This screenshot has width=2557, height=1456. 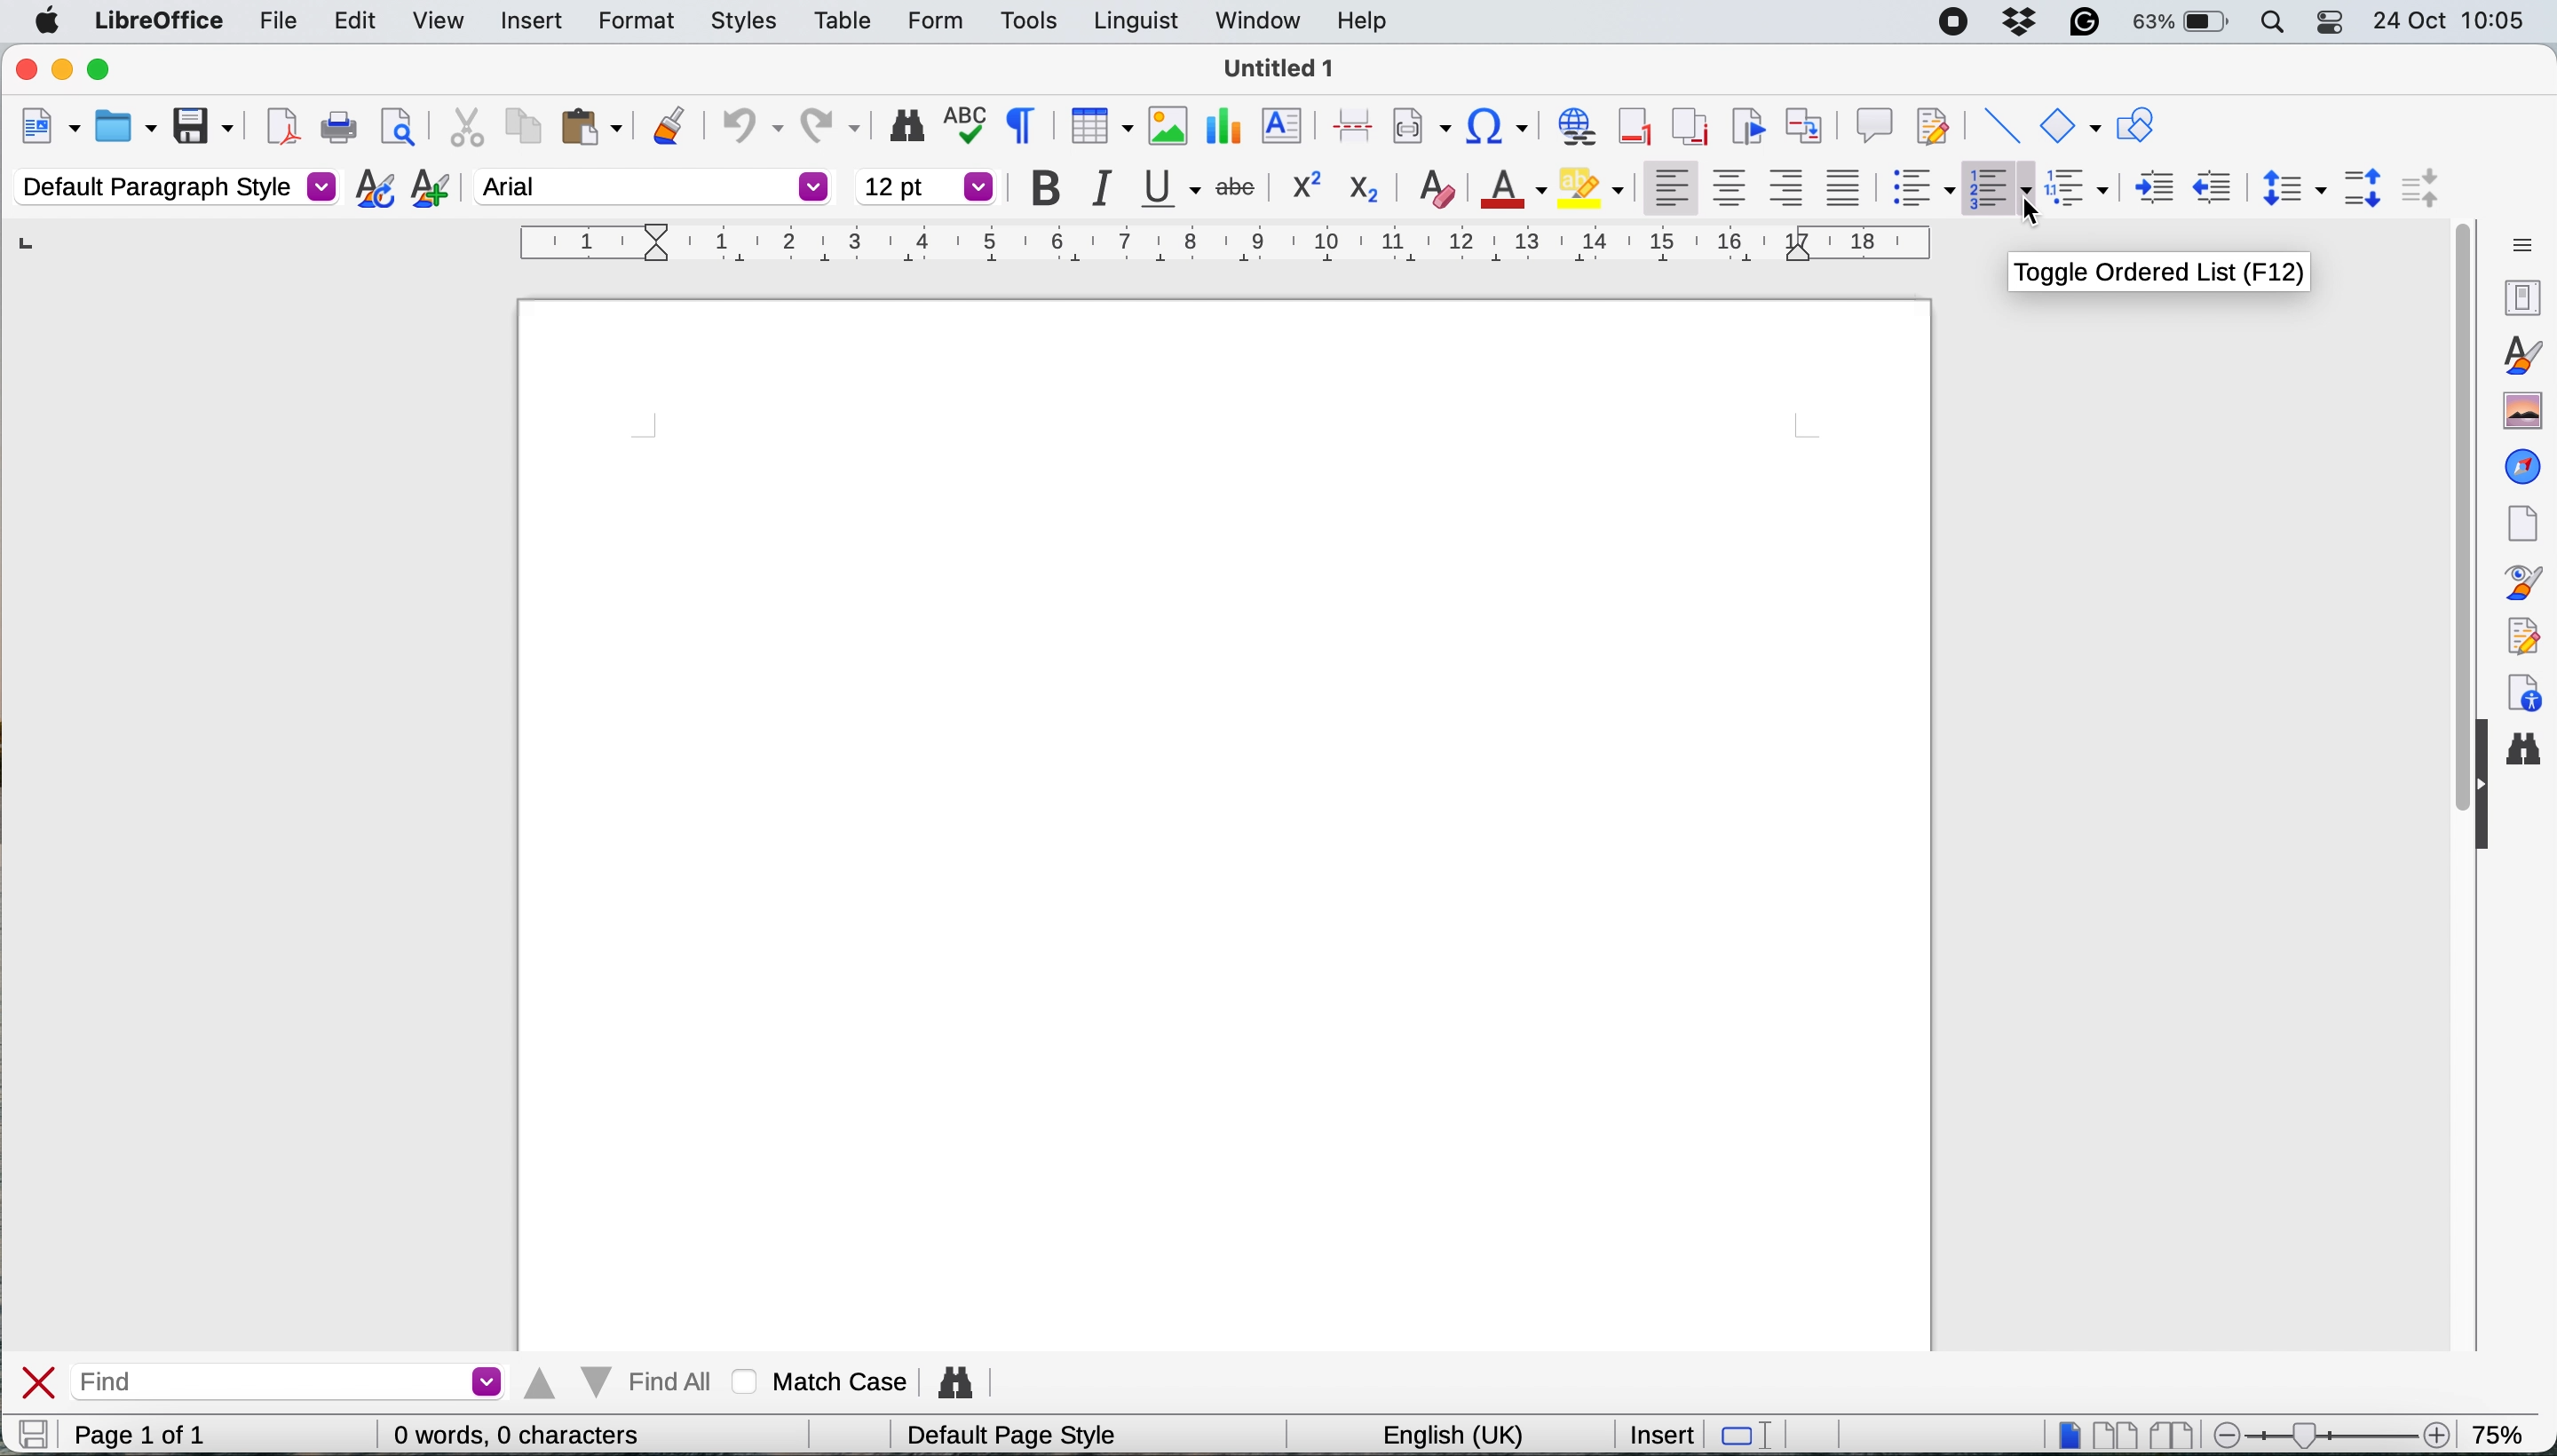 What do you see at coordinates (1746, 1436) in the screenshot?
I see `standard selection` at bounding box center [1746, 1436].